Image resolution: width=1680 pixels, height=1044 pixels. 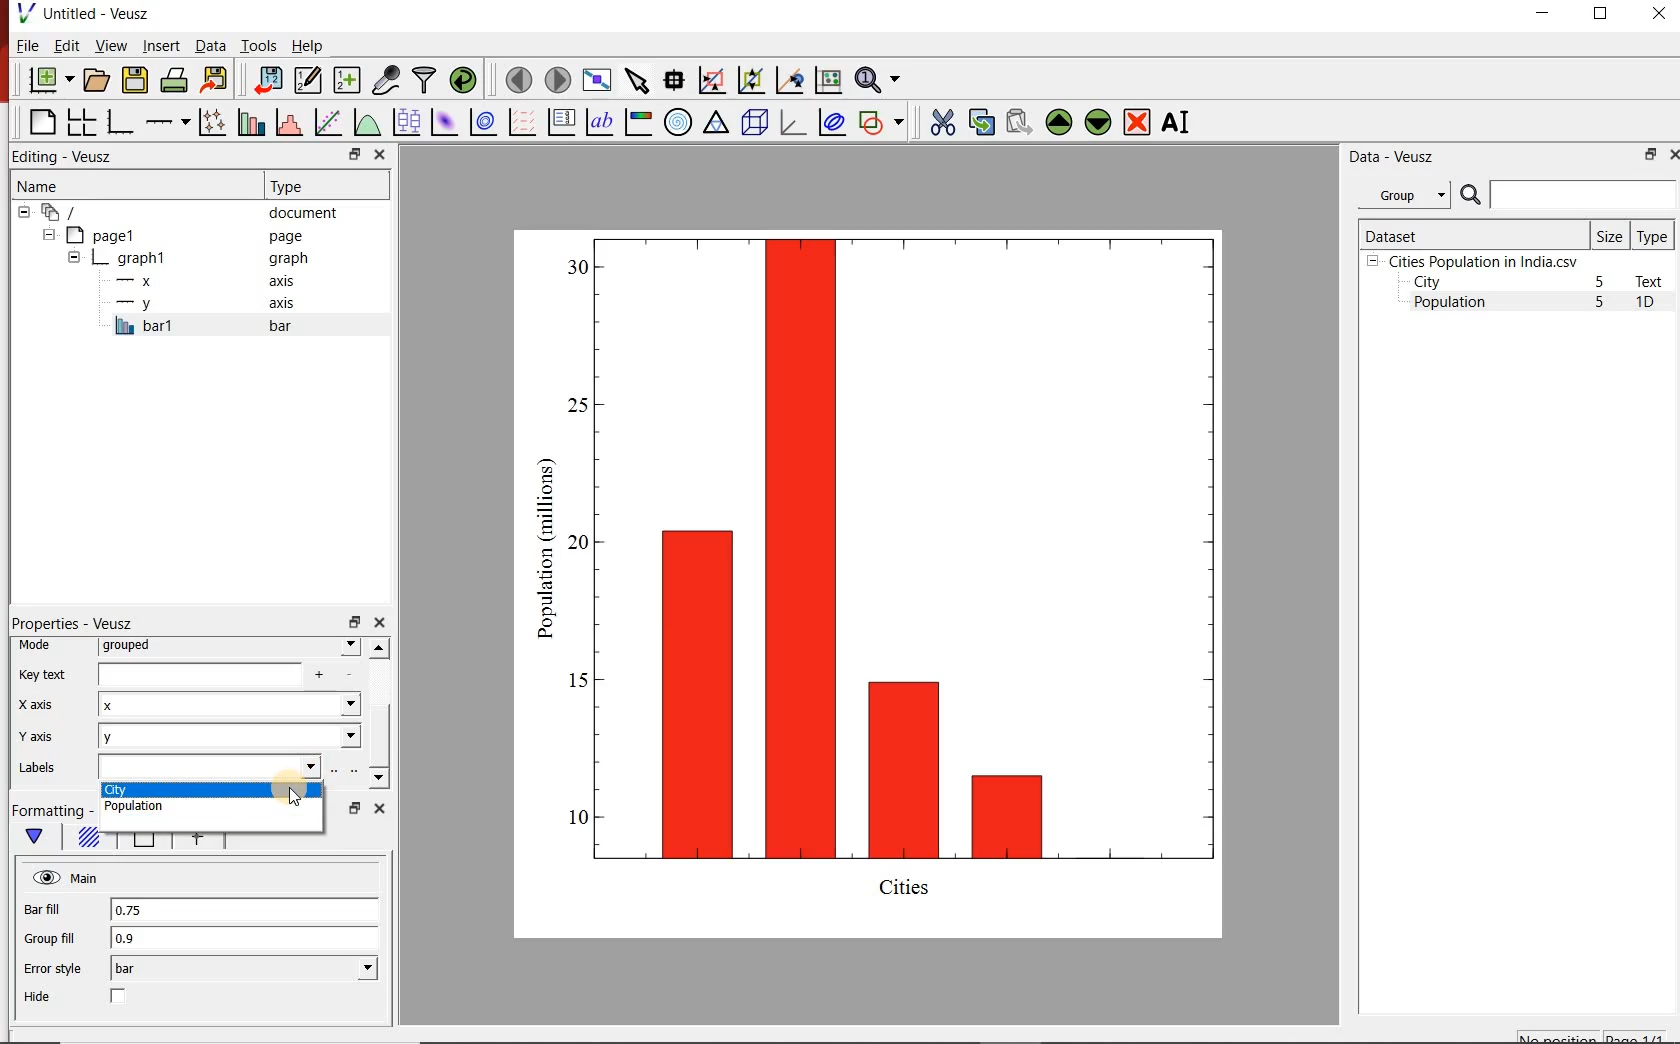 What do you see at coordinates (47, 81) in the screenshot?
I see `new document` at bounding box center [47, 81].